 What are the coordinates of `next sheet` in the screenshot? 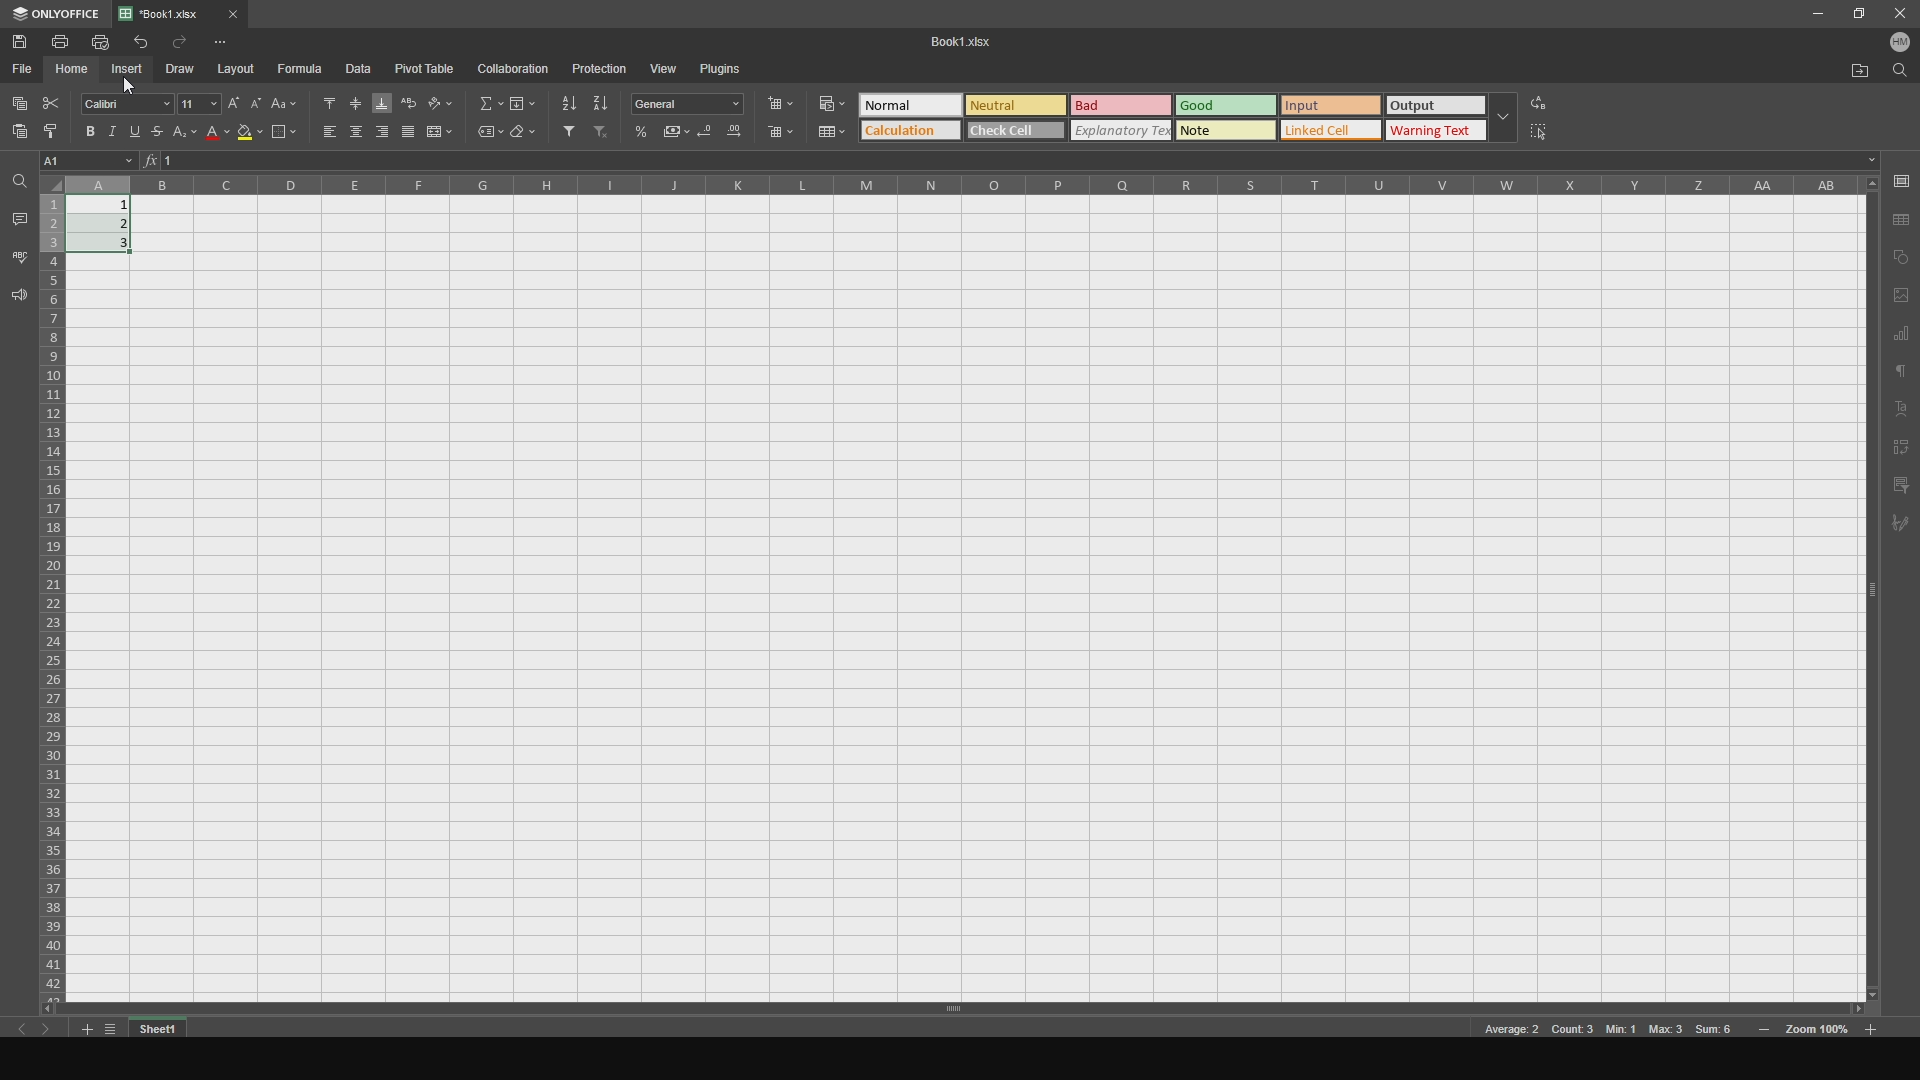 It's located at (55, 1033).